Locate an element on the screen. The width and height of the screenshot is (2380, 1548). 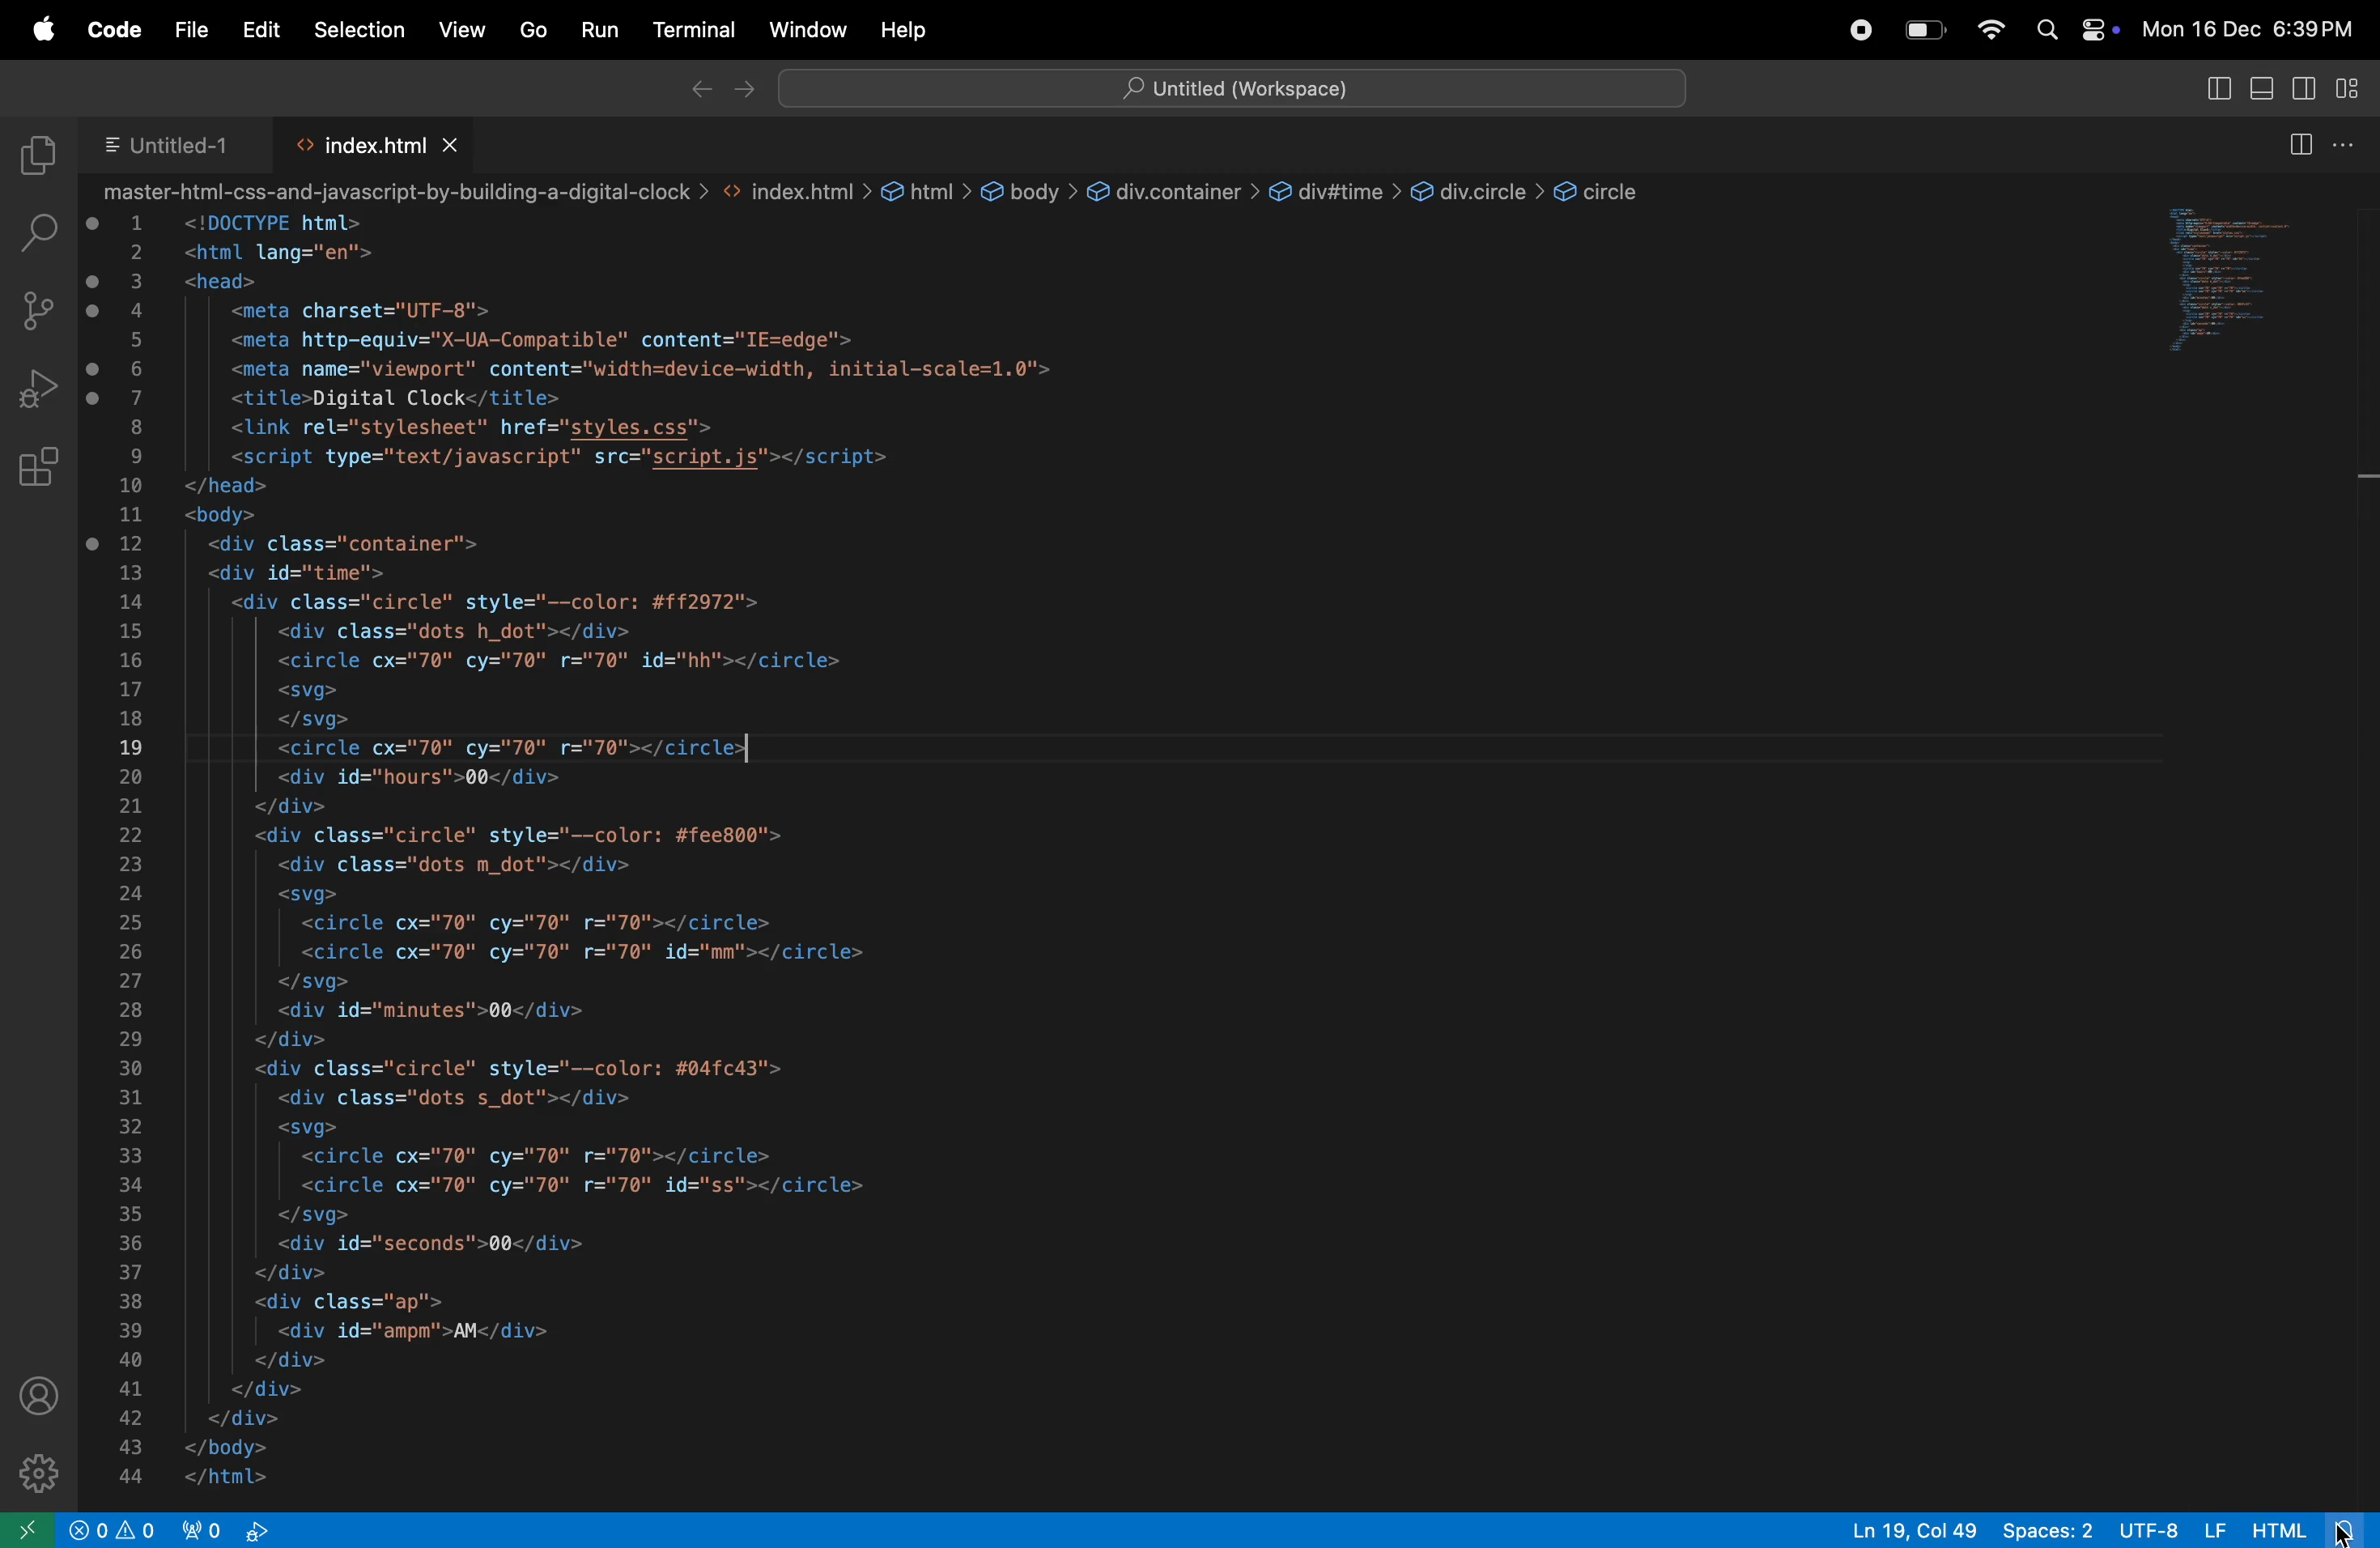
view is located at coordinates (463, 23).